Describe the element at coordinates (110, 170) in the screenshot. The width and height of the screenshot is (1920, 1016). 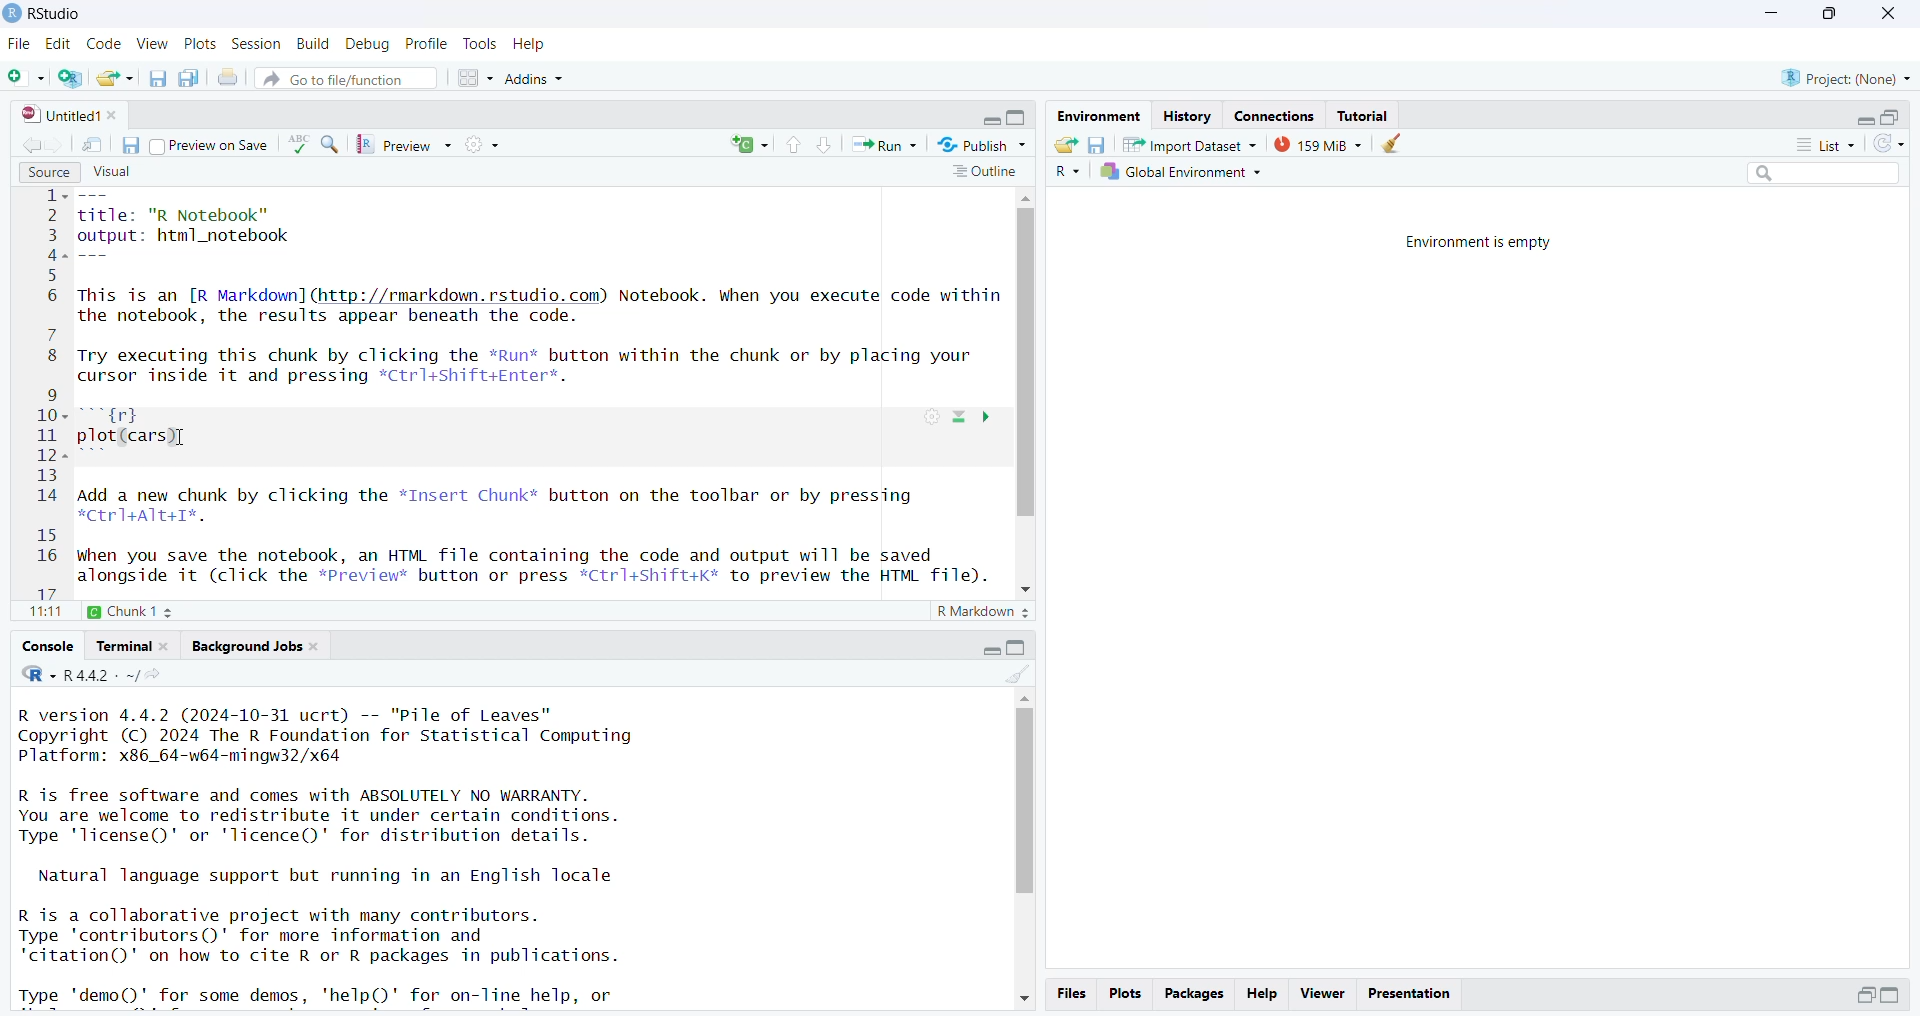
I see `visual` at that location.